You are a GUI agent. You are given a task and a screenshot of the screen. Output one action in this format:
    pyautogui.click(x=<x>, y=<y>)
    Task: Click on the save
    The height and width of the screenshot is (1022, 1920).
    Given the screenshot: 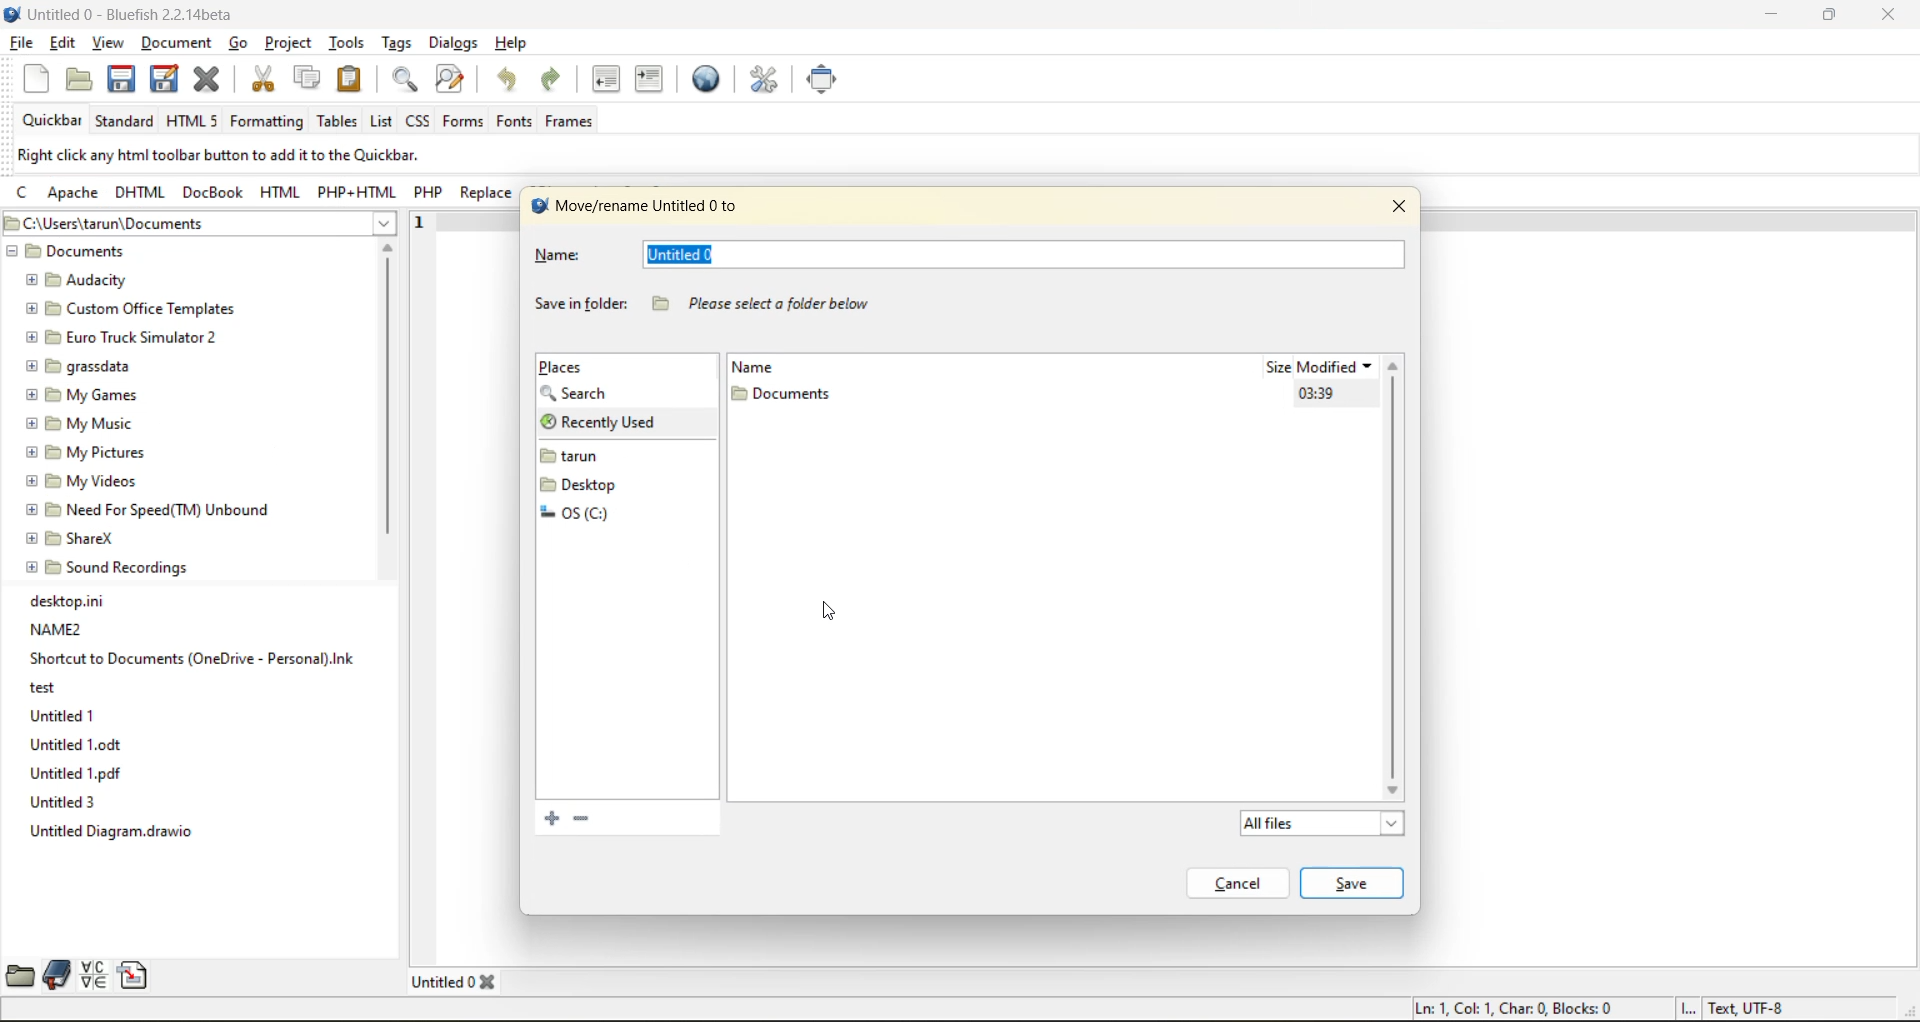 What is the action you would take?
    pyautogui.click(x=1354, y=883)
    